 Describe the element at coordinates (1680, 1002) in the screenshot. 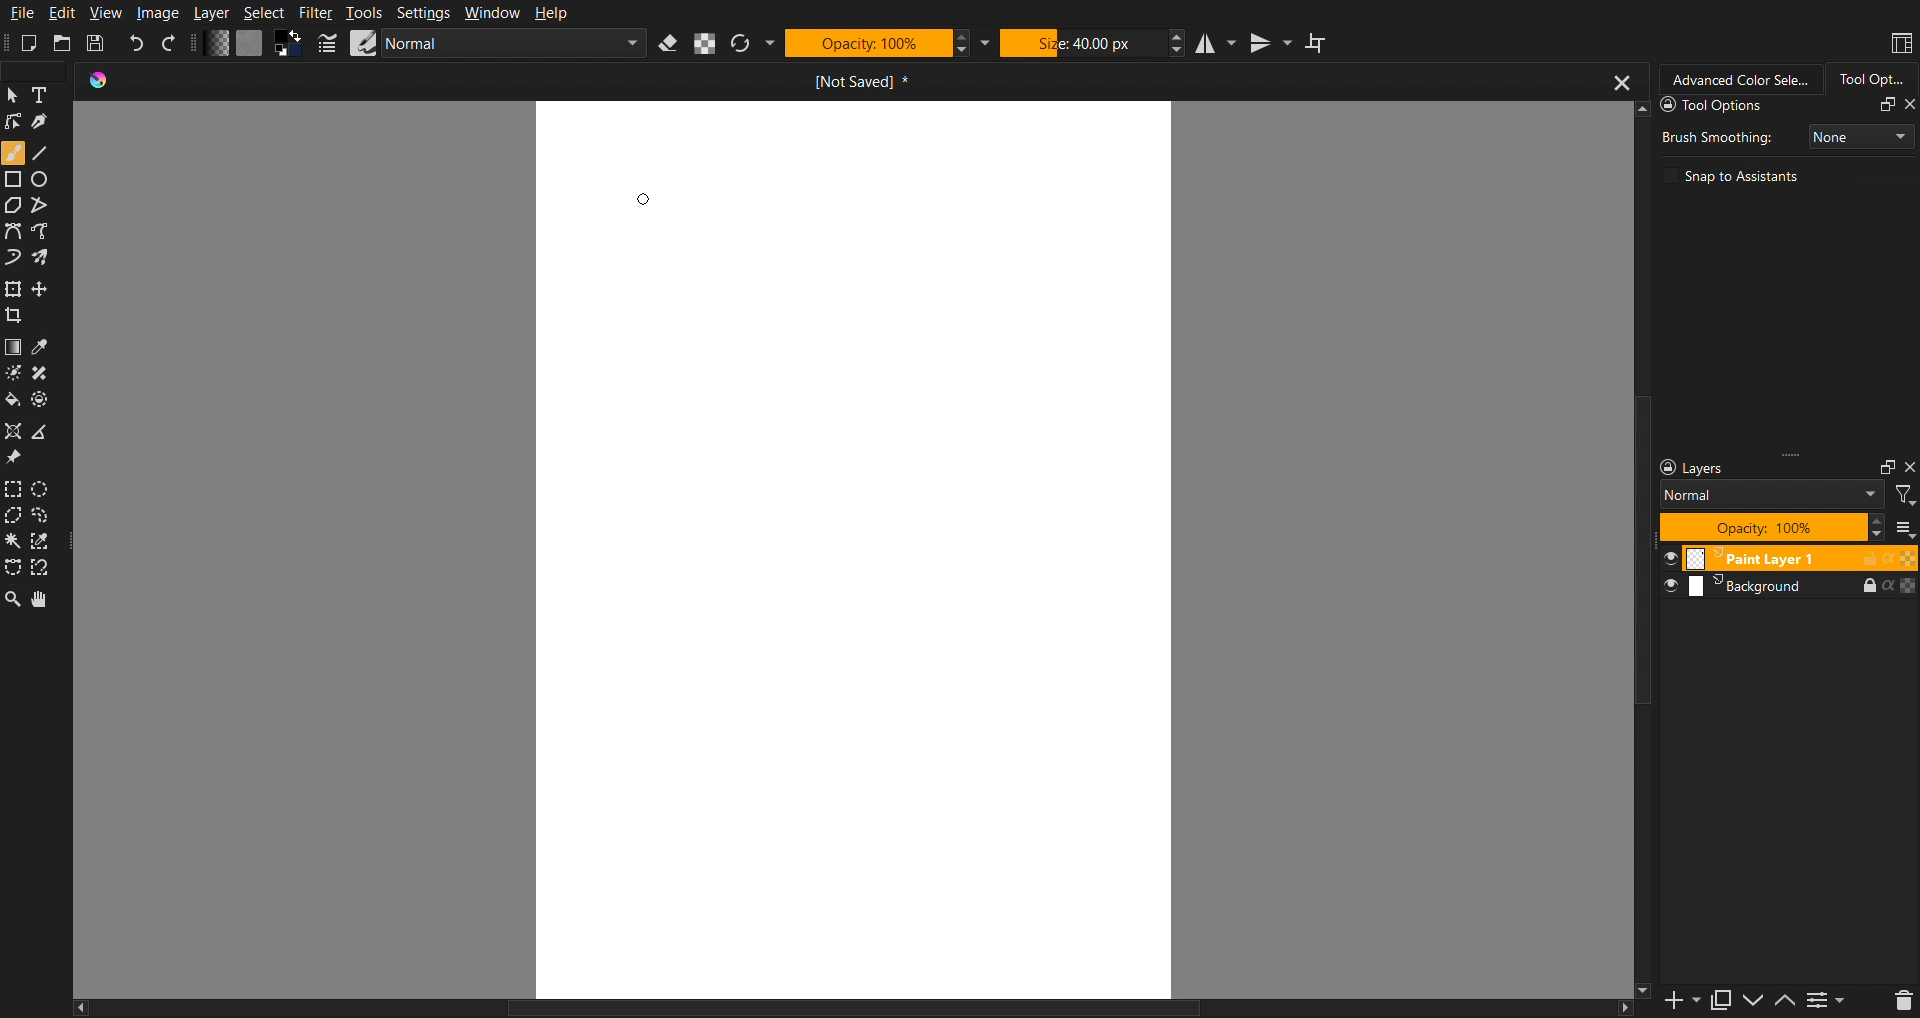

I see `Add Slide` at that location.